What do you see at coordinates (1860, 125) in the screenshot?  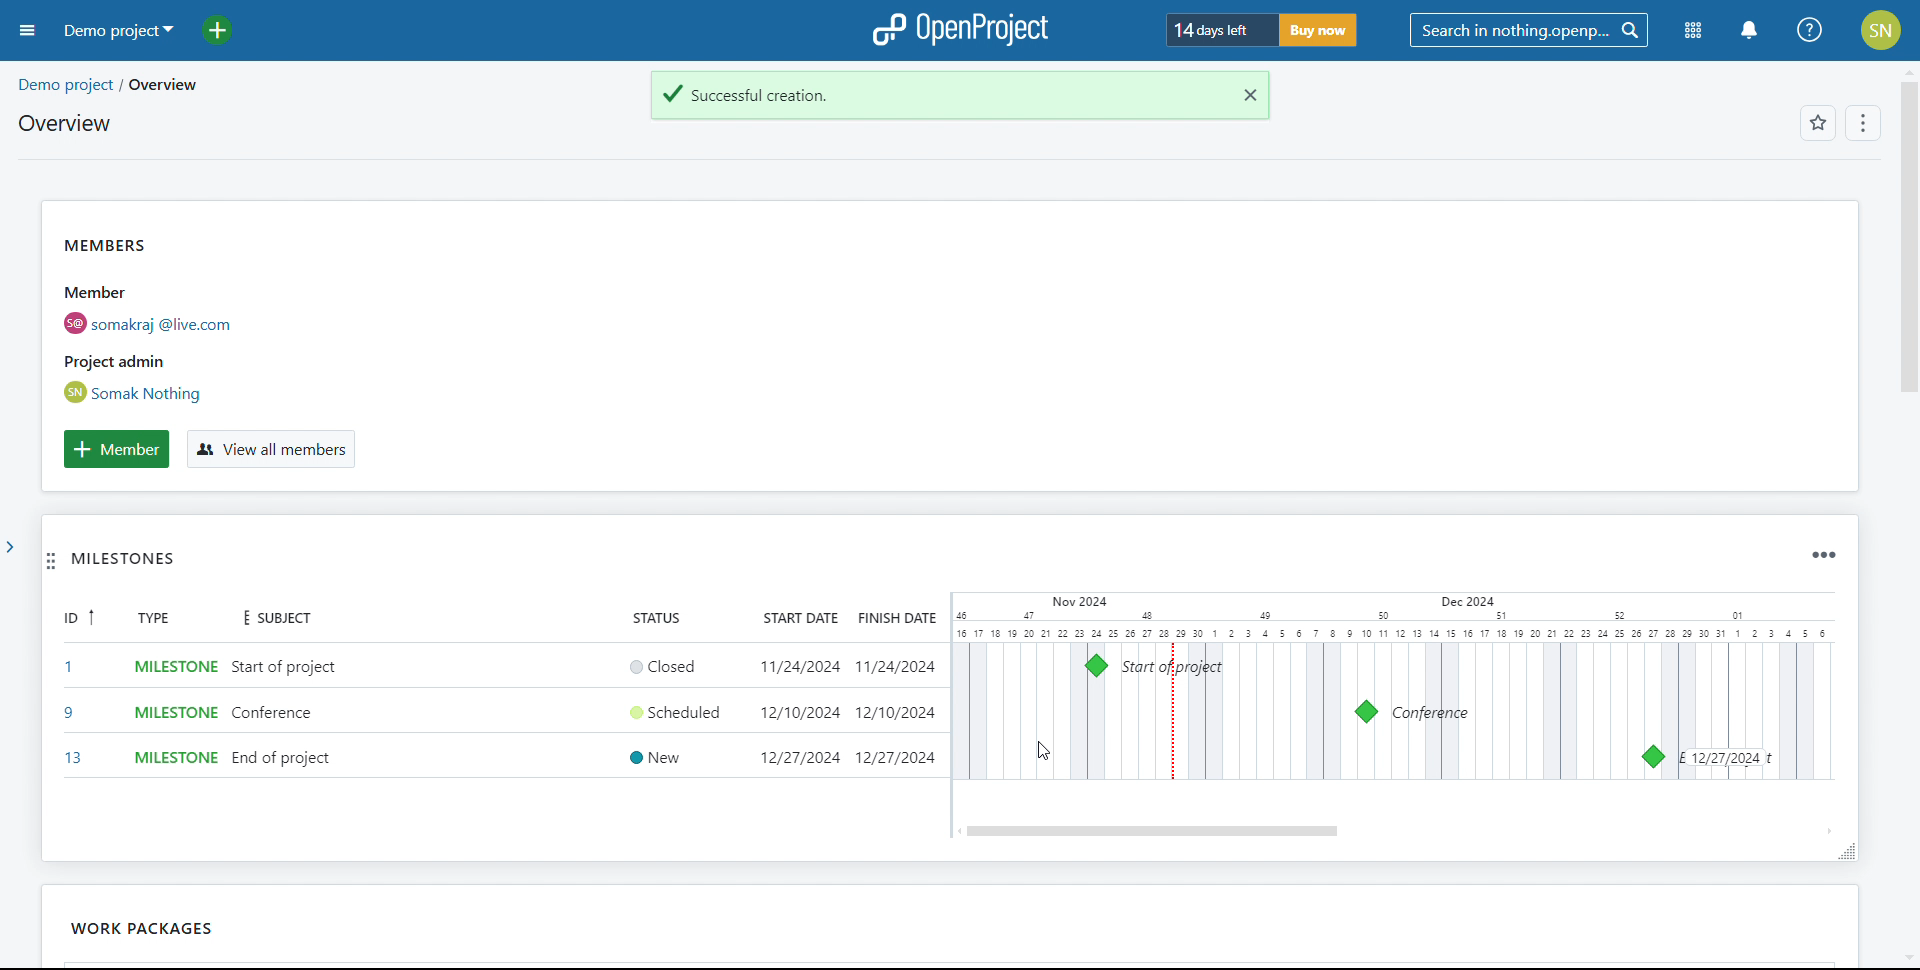 I see `options` at bounding box center [1860, 125].